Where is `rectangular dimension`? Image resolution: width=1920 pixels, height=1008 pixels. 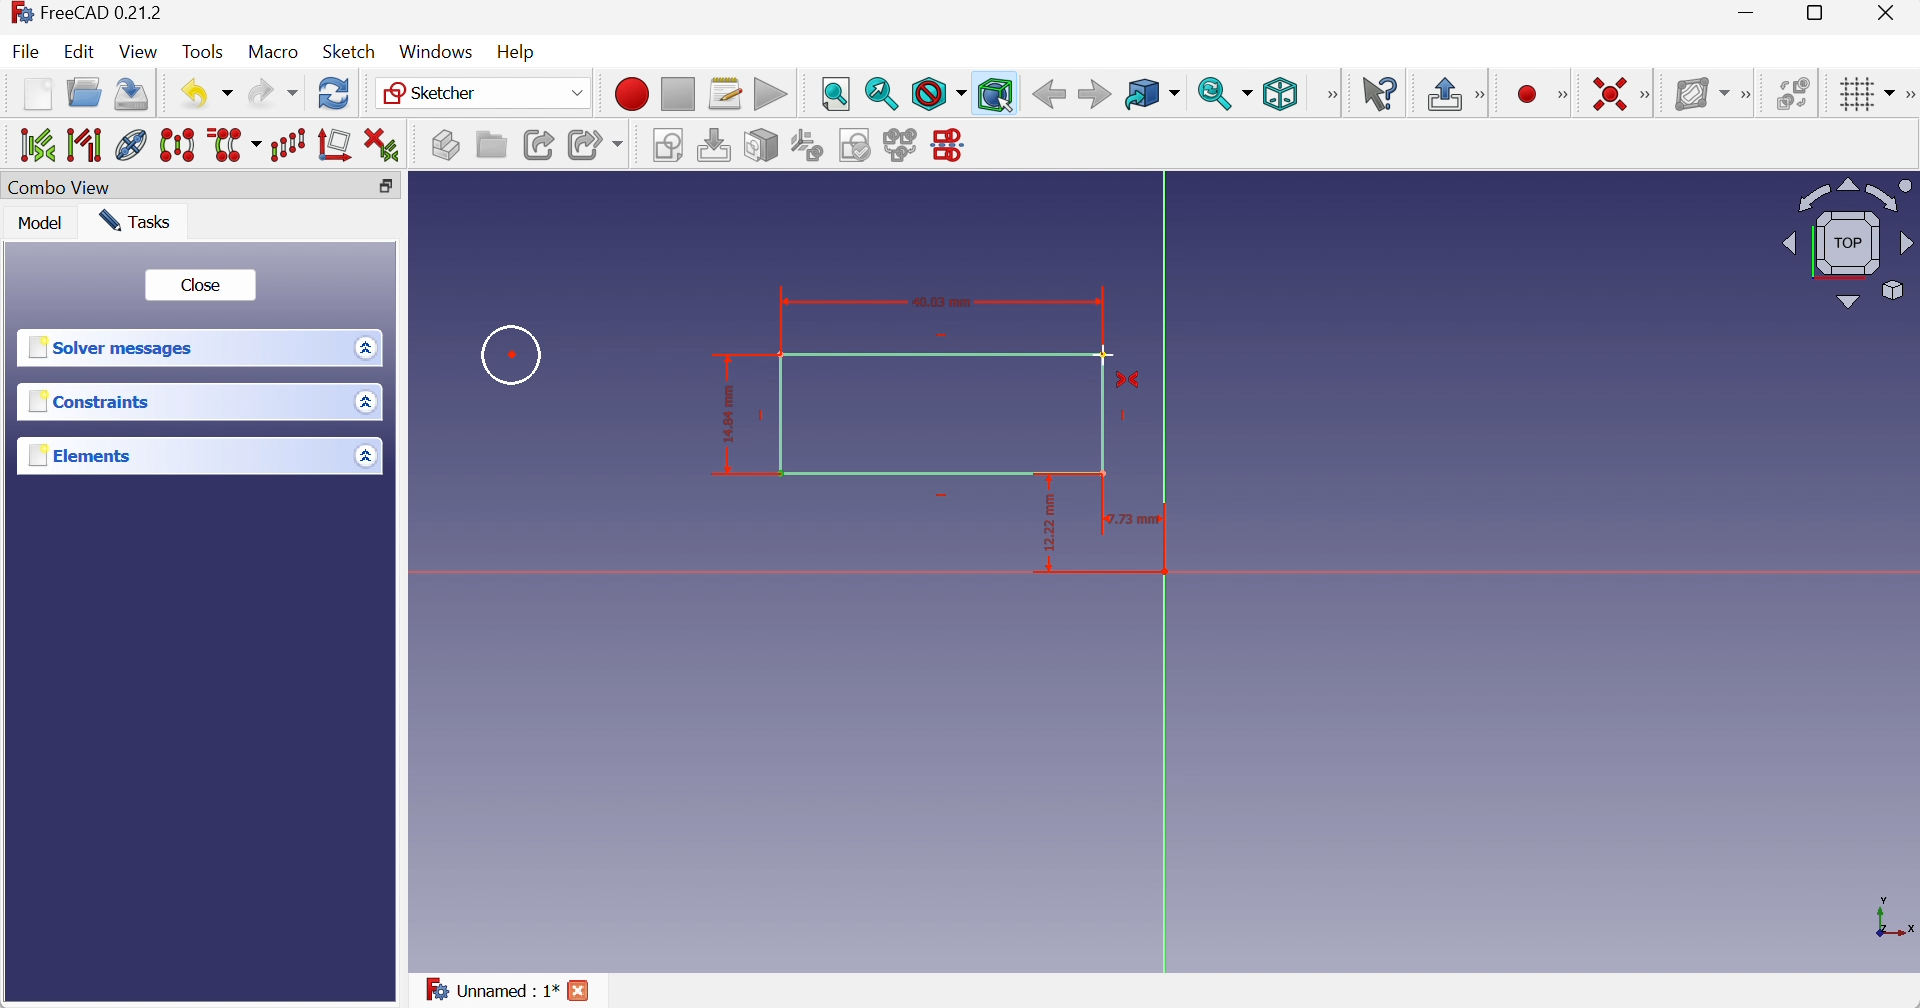 rectangular dimension is located at coordinates (1113, 534).